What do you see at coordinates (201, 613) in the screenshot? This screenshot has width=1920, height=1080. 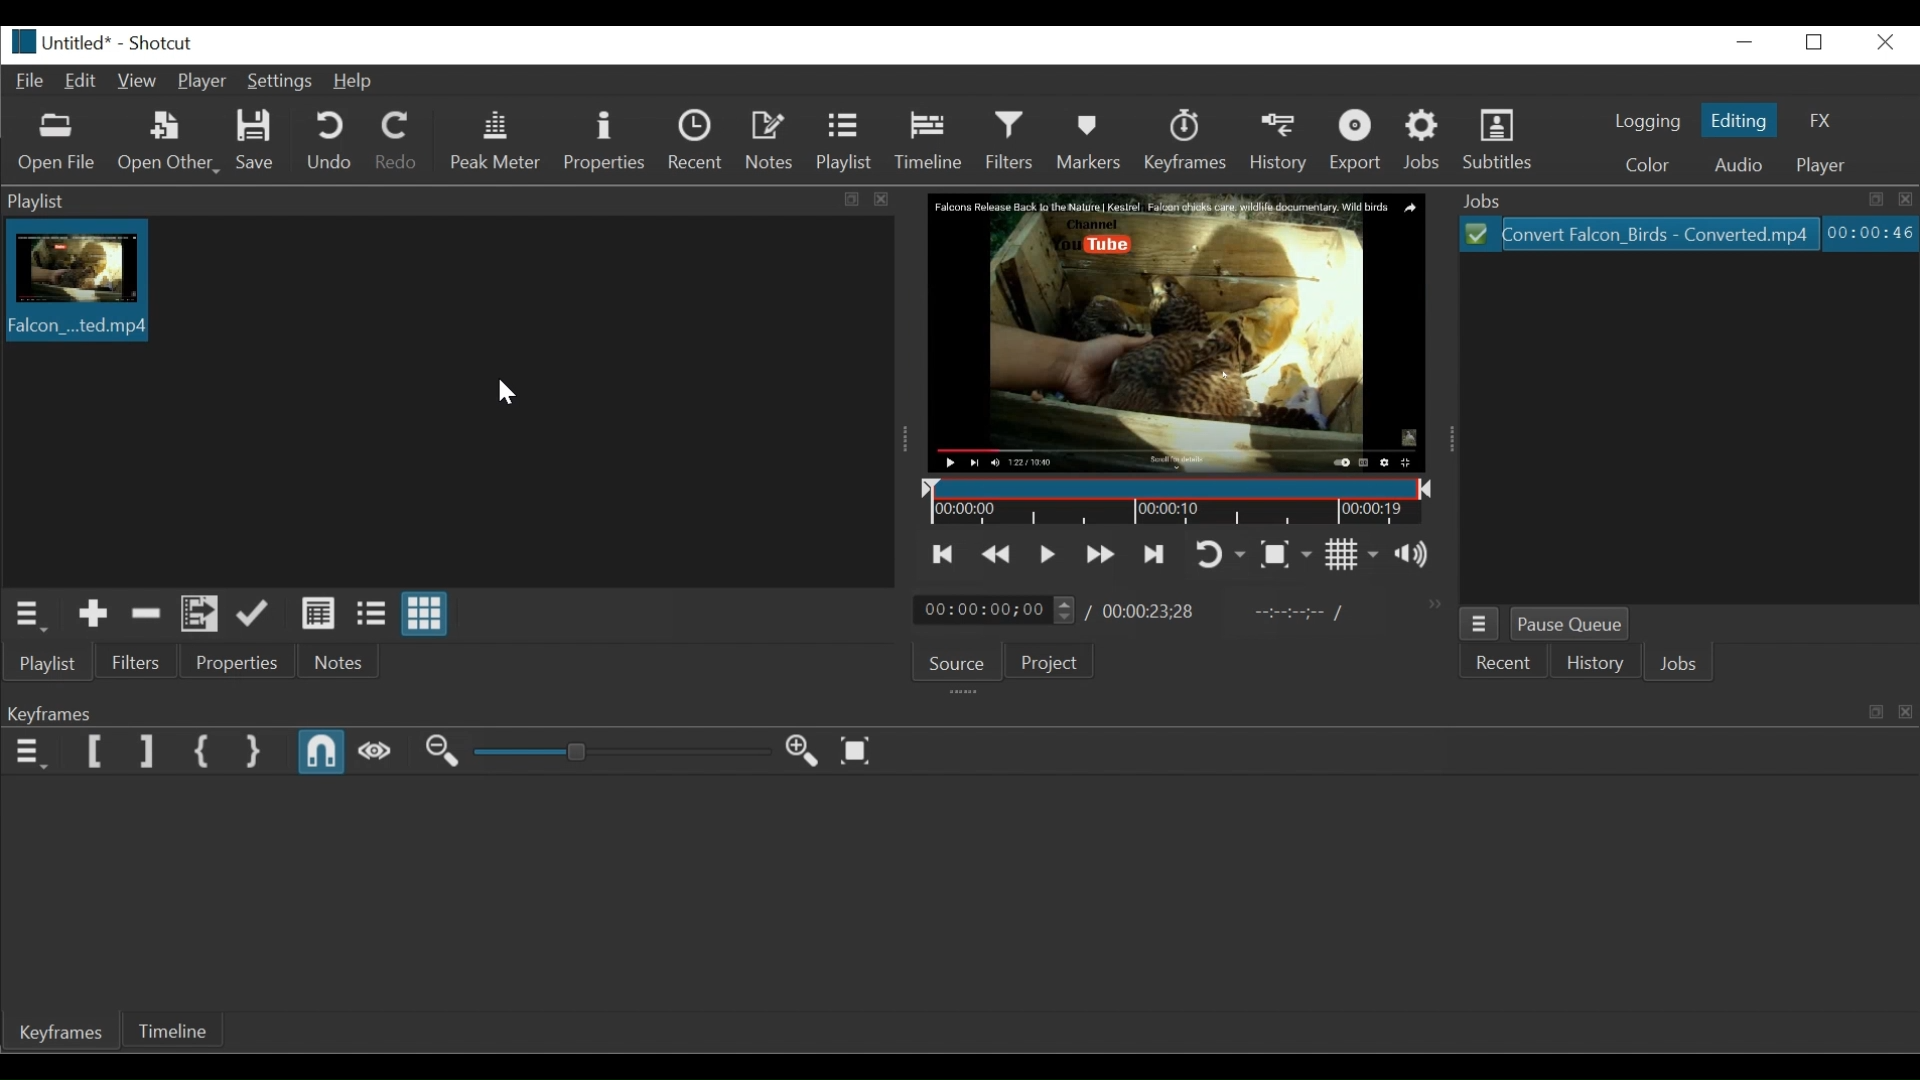 I see `Add files to playlist` at bounding box center [201, 613].